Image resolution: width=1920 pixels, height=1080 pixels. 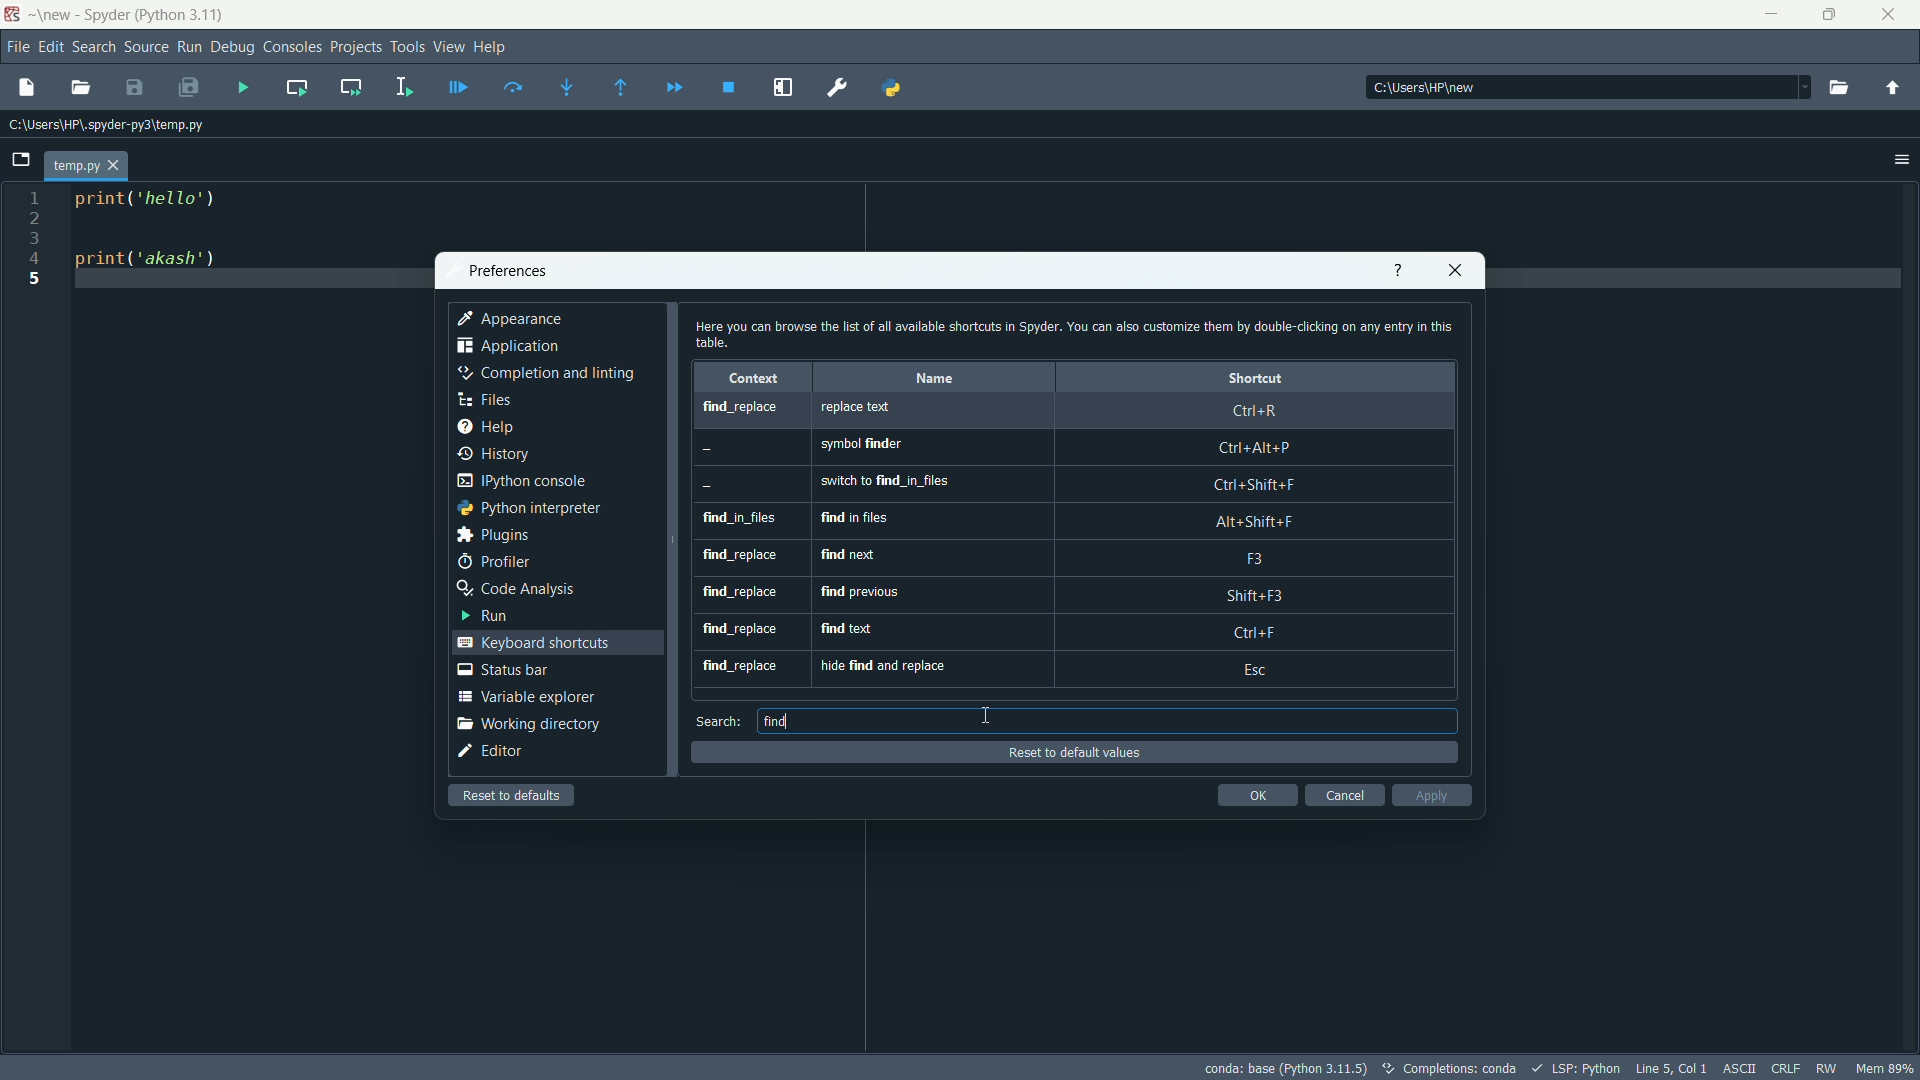 What do you see at coordinates (299, 86) in the screenshot?
I see `run current cell` at bounding box center [299, 86].